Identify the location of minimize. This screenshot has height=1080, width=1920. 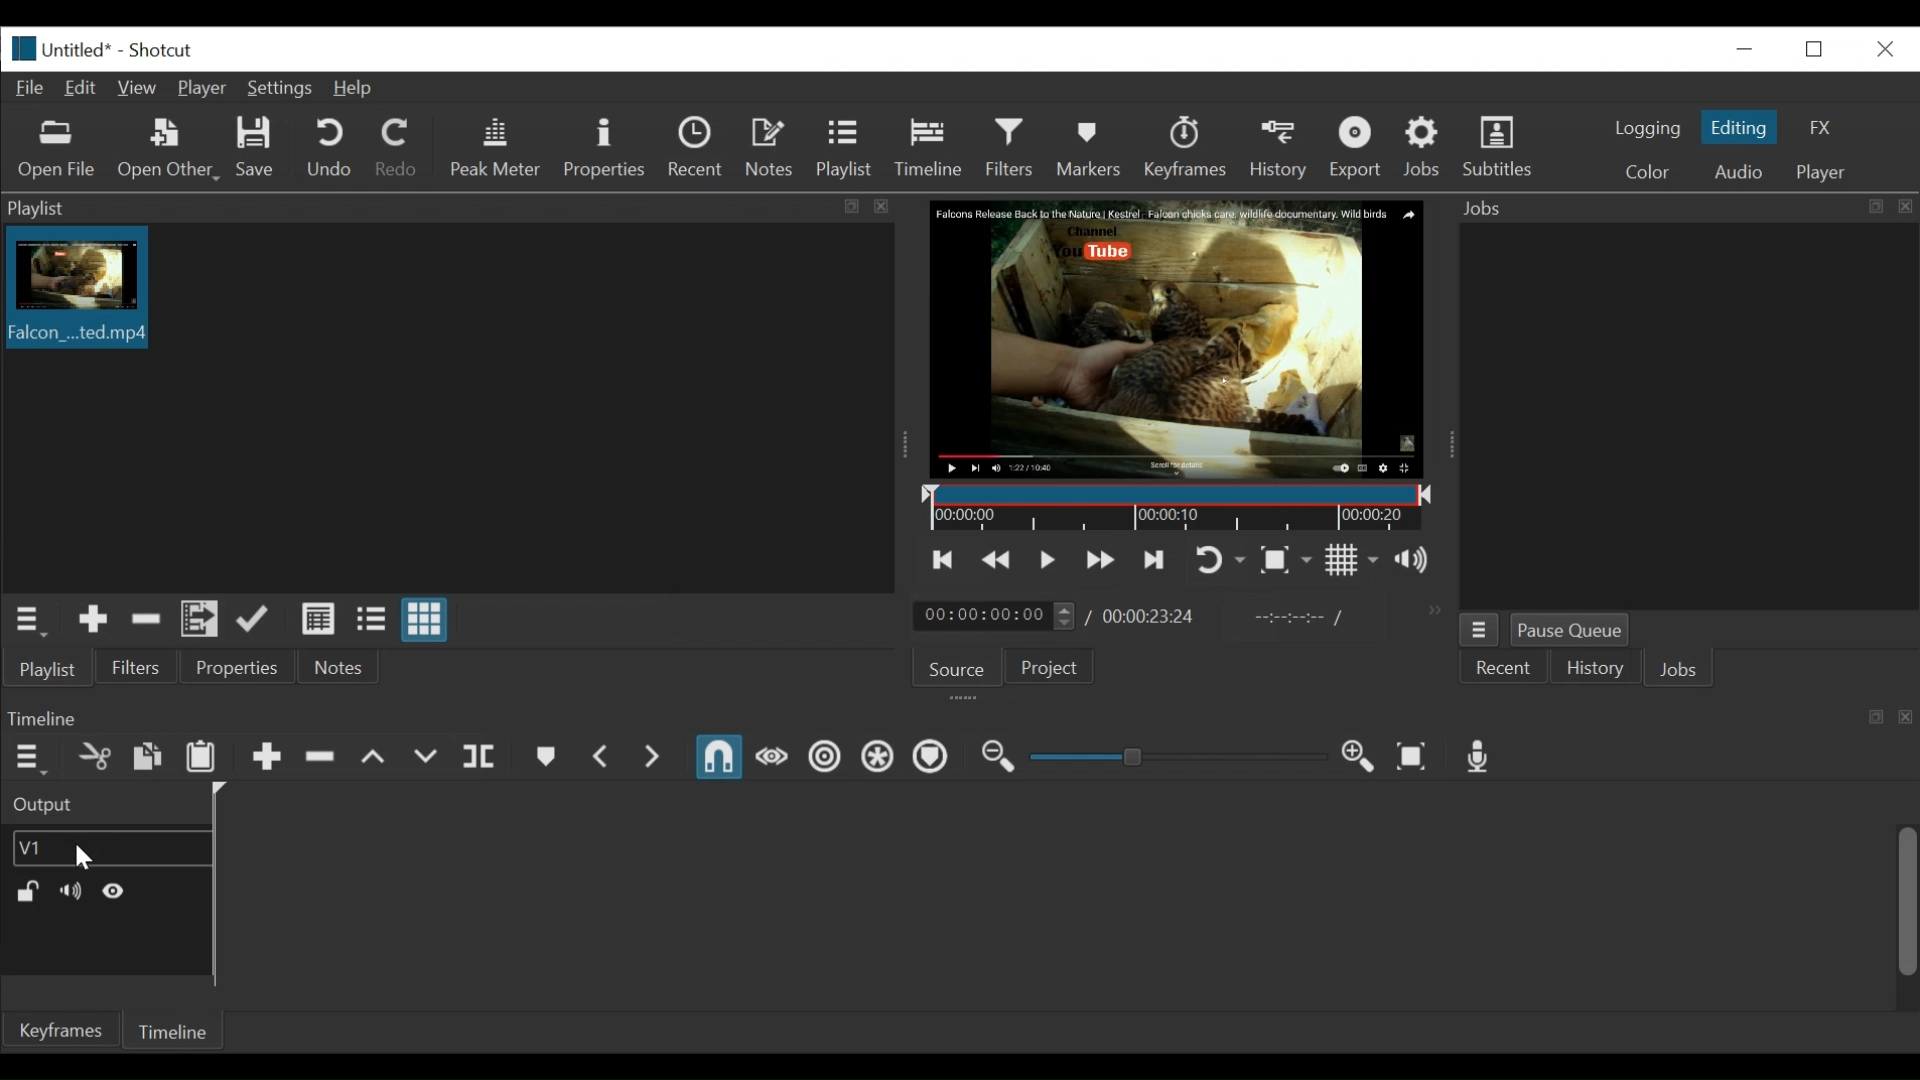
(1745, 49).